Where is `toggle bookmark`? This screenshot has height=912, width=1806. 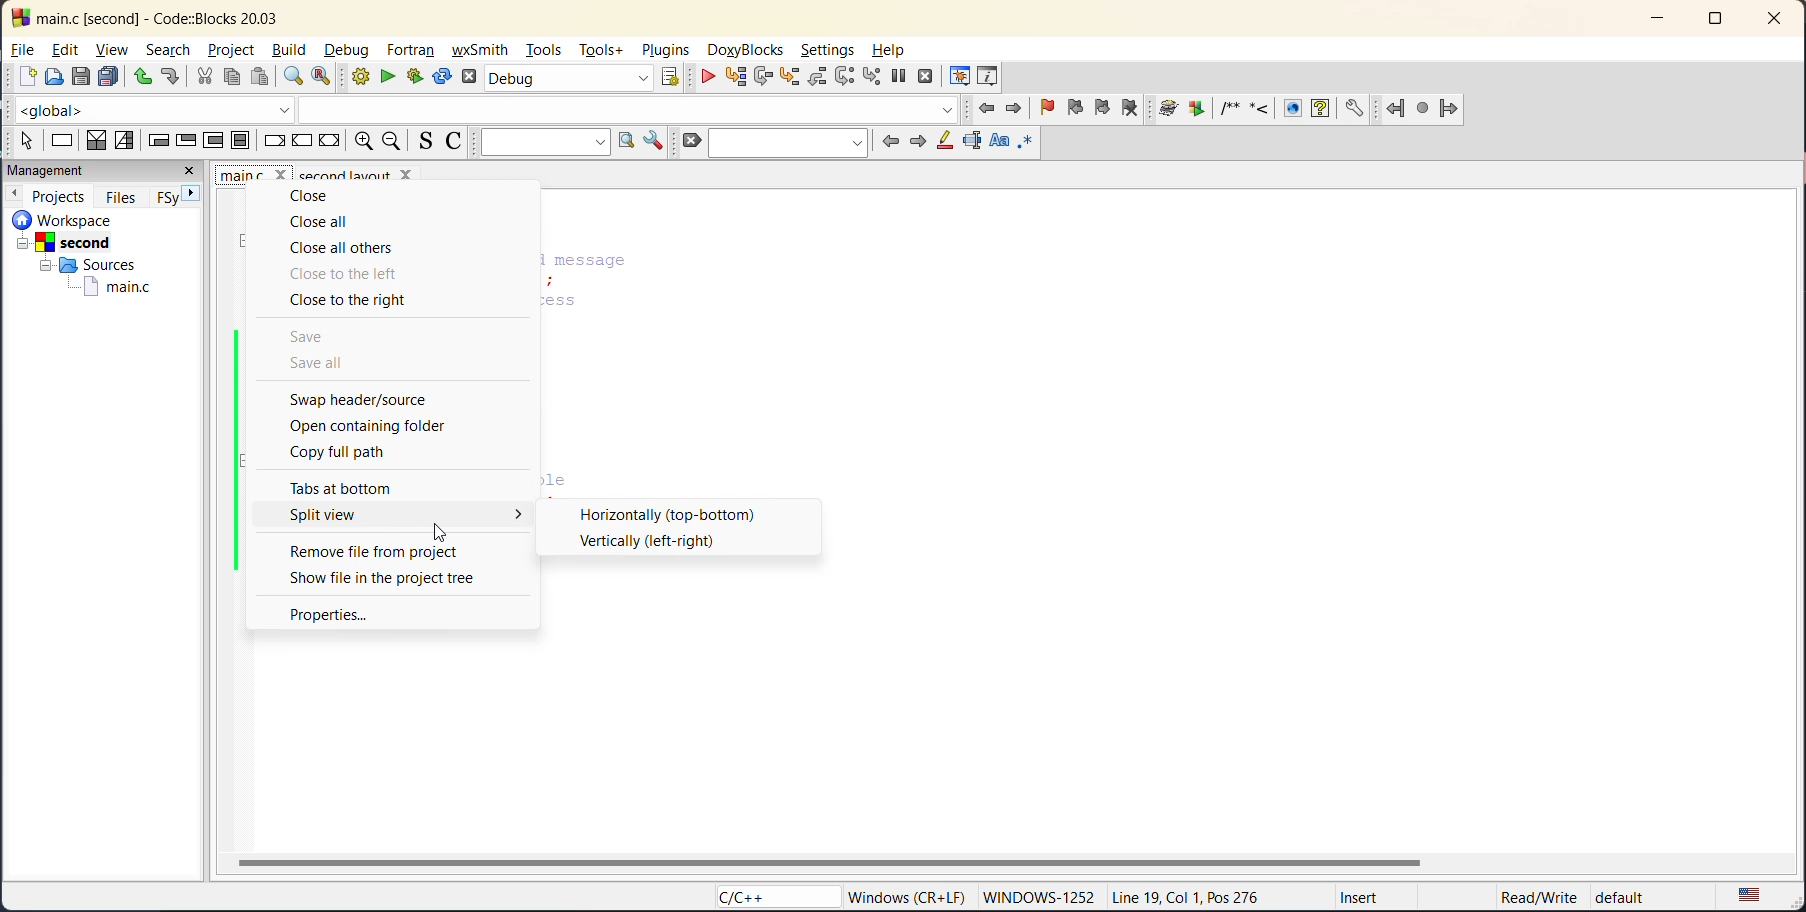
toggle bookmark is located at coordinates (1050, 108).